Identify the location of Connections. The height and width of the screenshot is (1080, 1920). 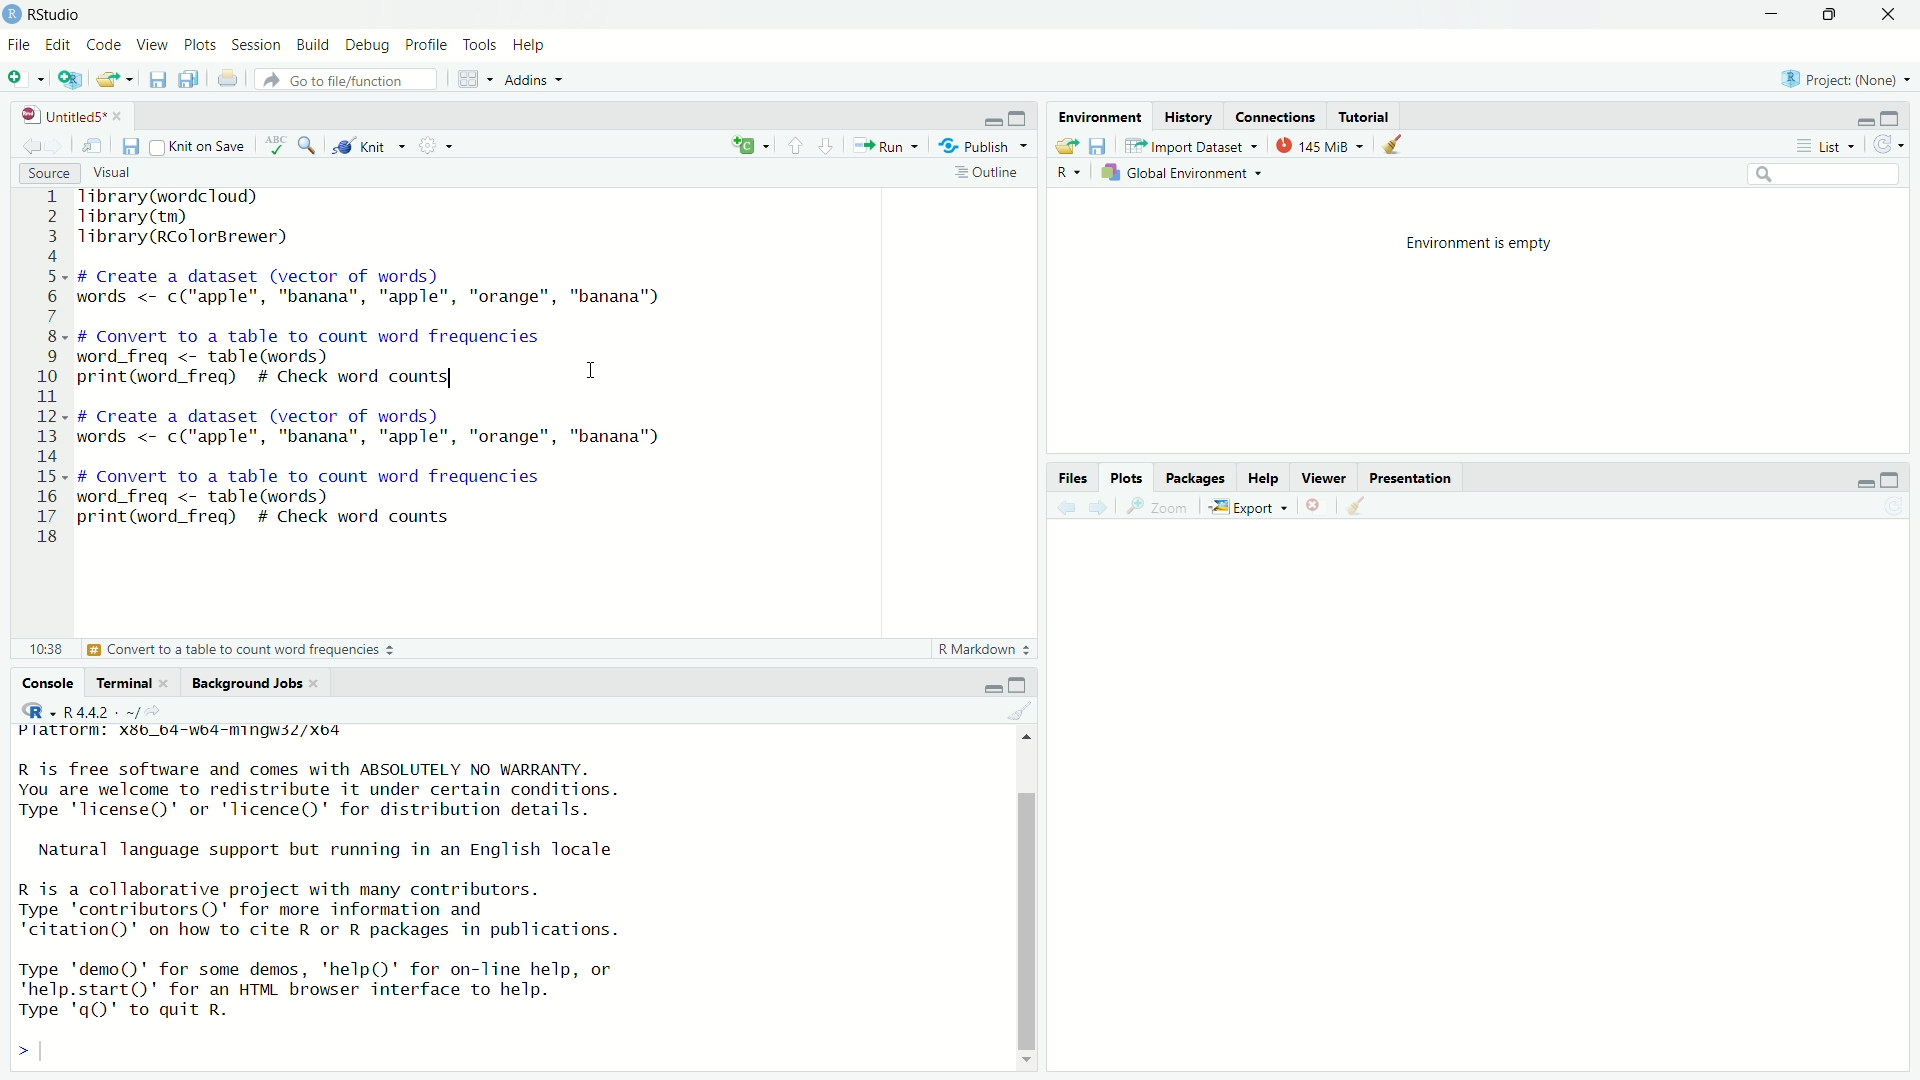
(1278, 118).